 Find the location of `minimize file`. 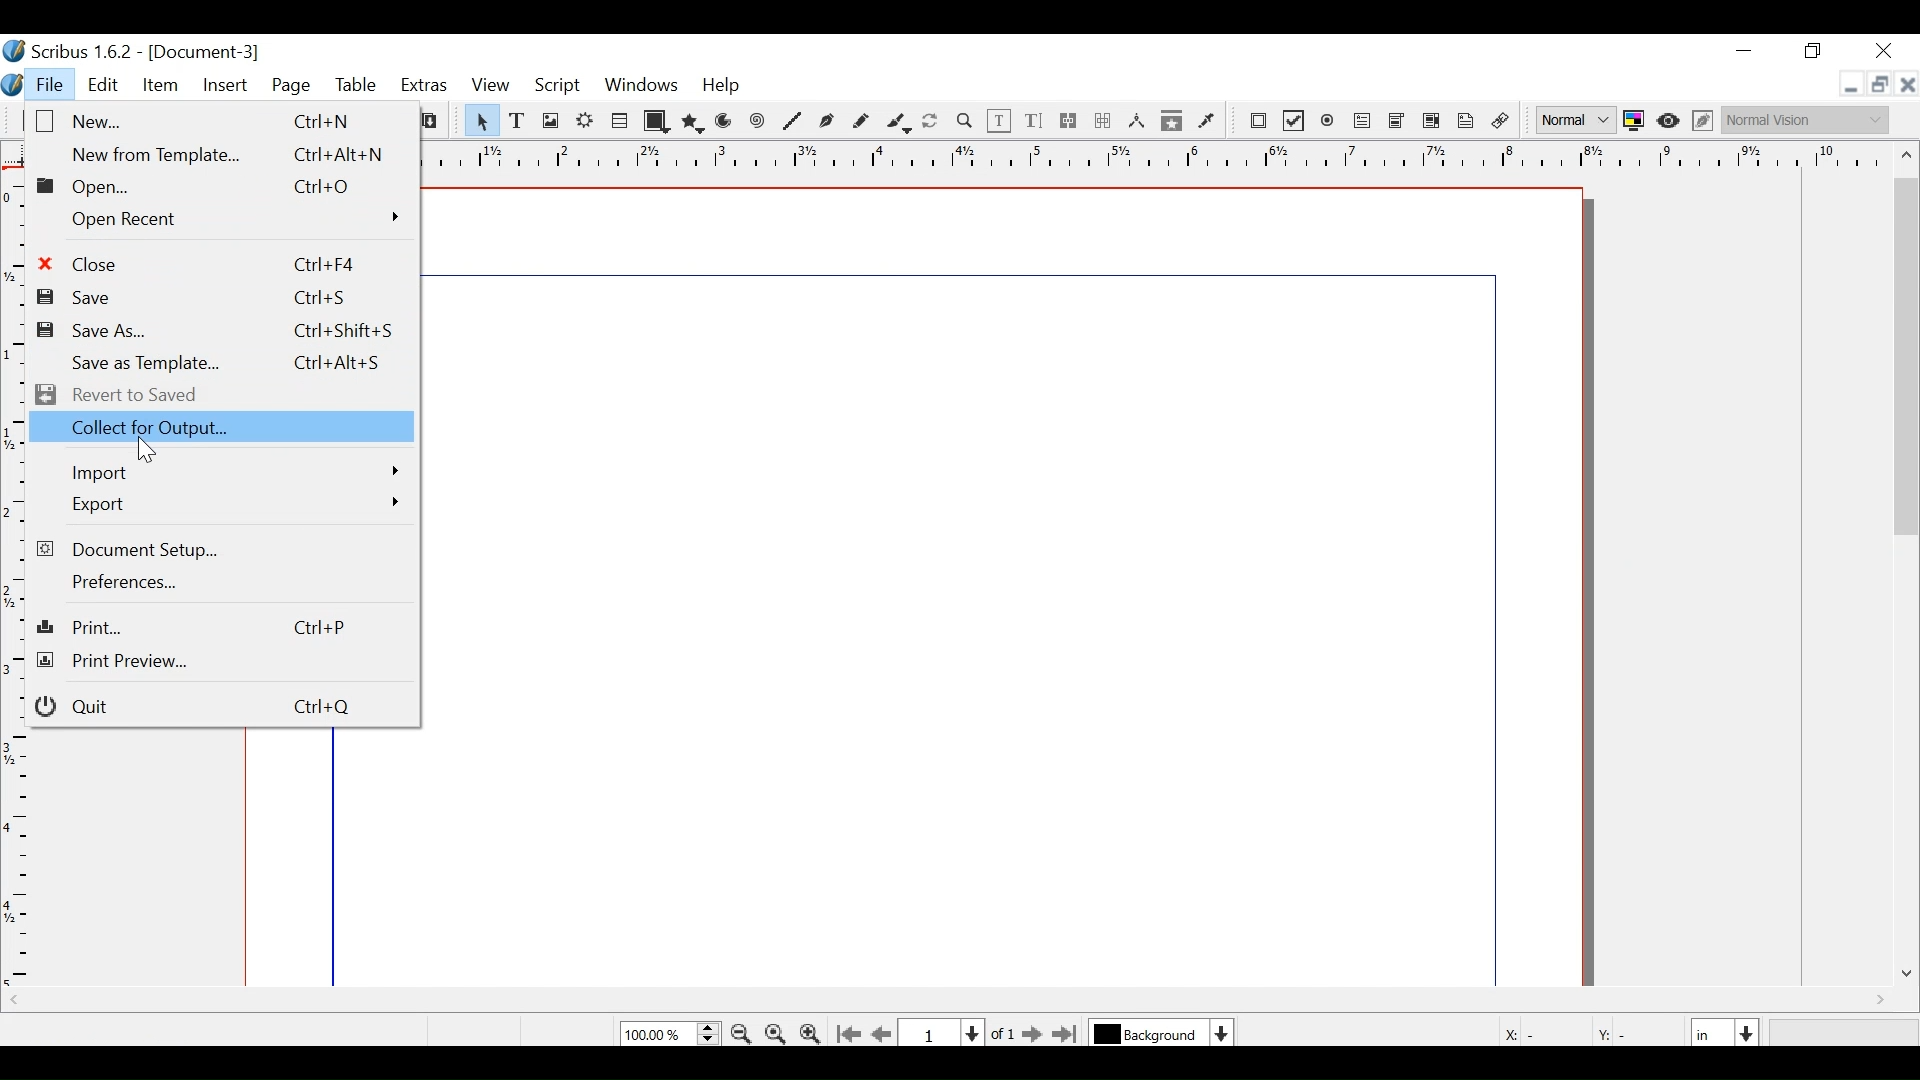

minimize file is located at coordinates (1847, 85).